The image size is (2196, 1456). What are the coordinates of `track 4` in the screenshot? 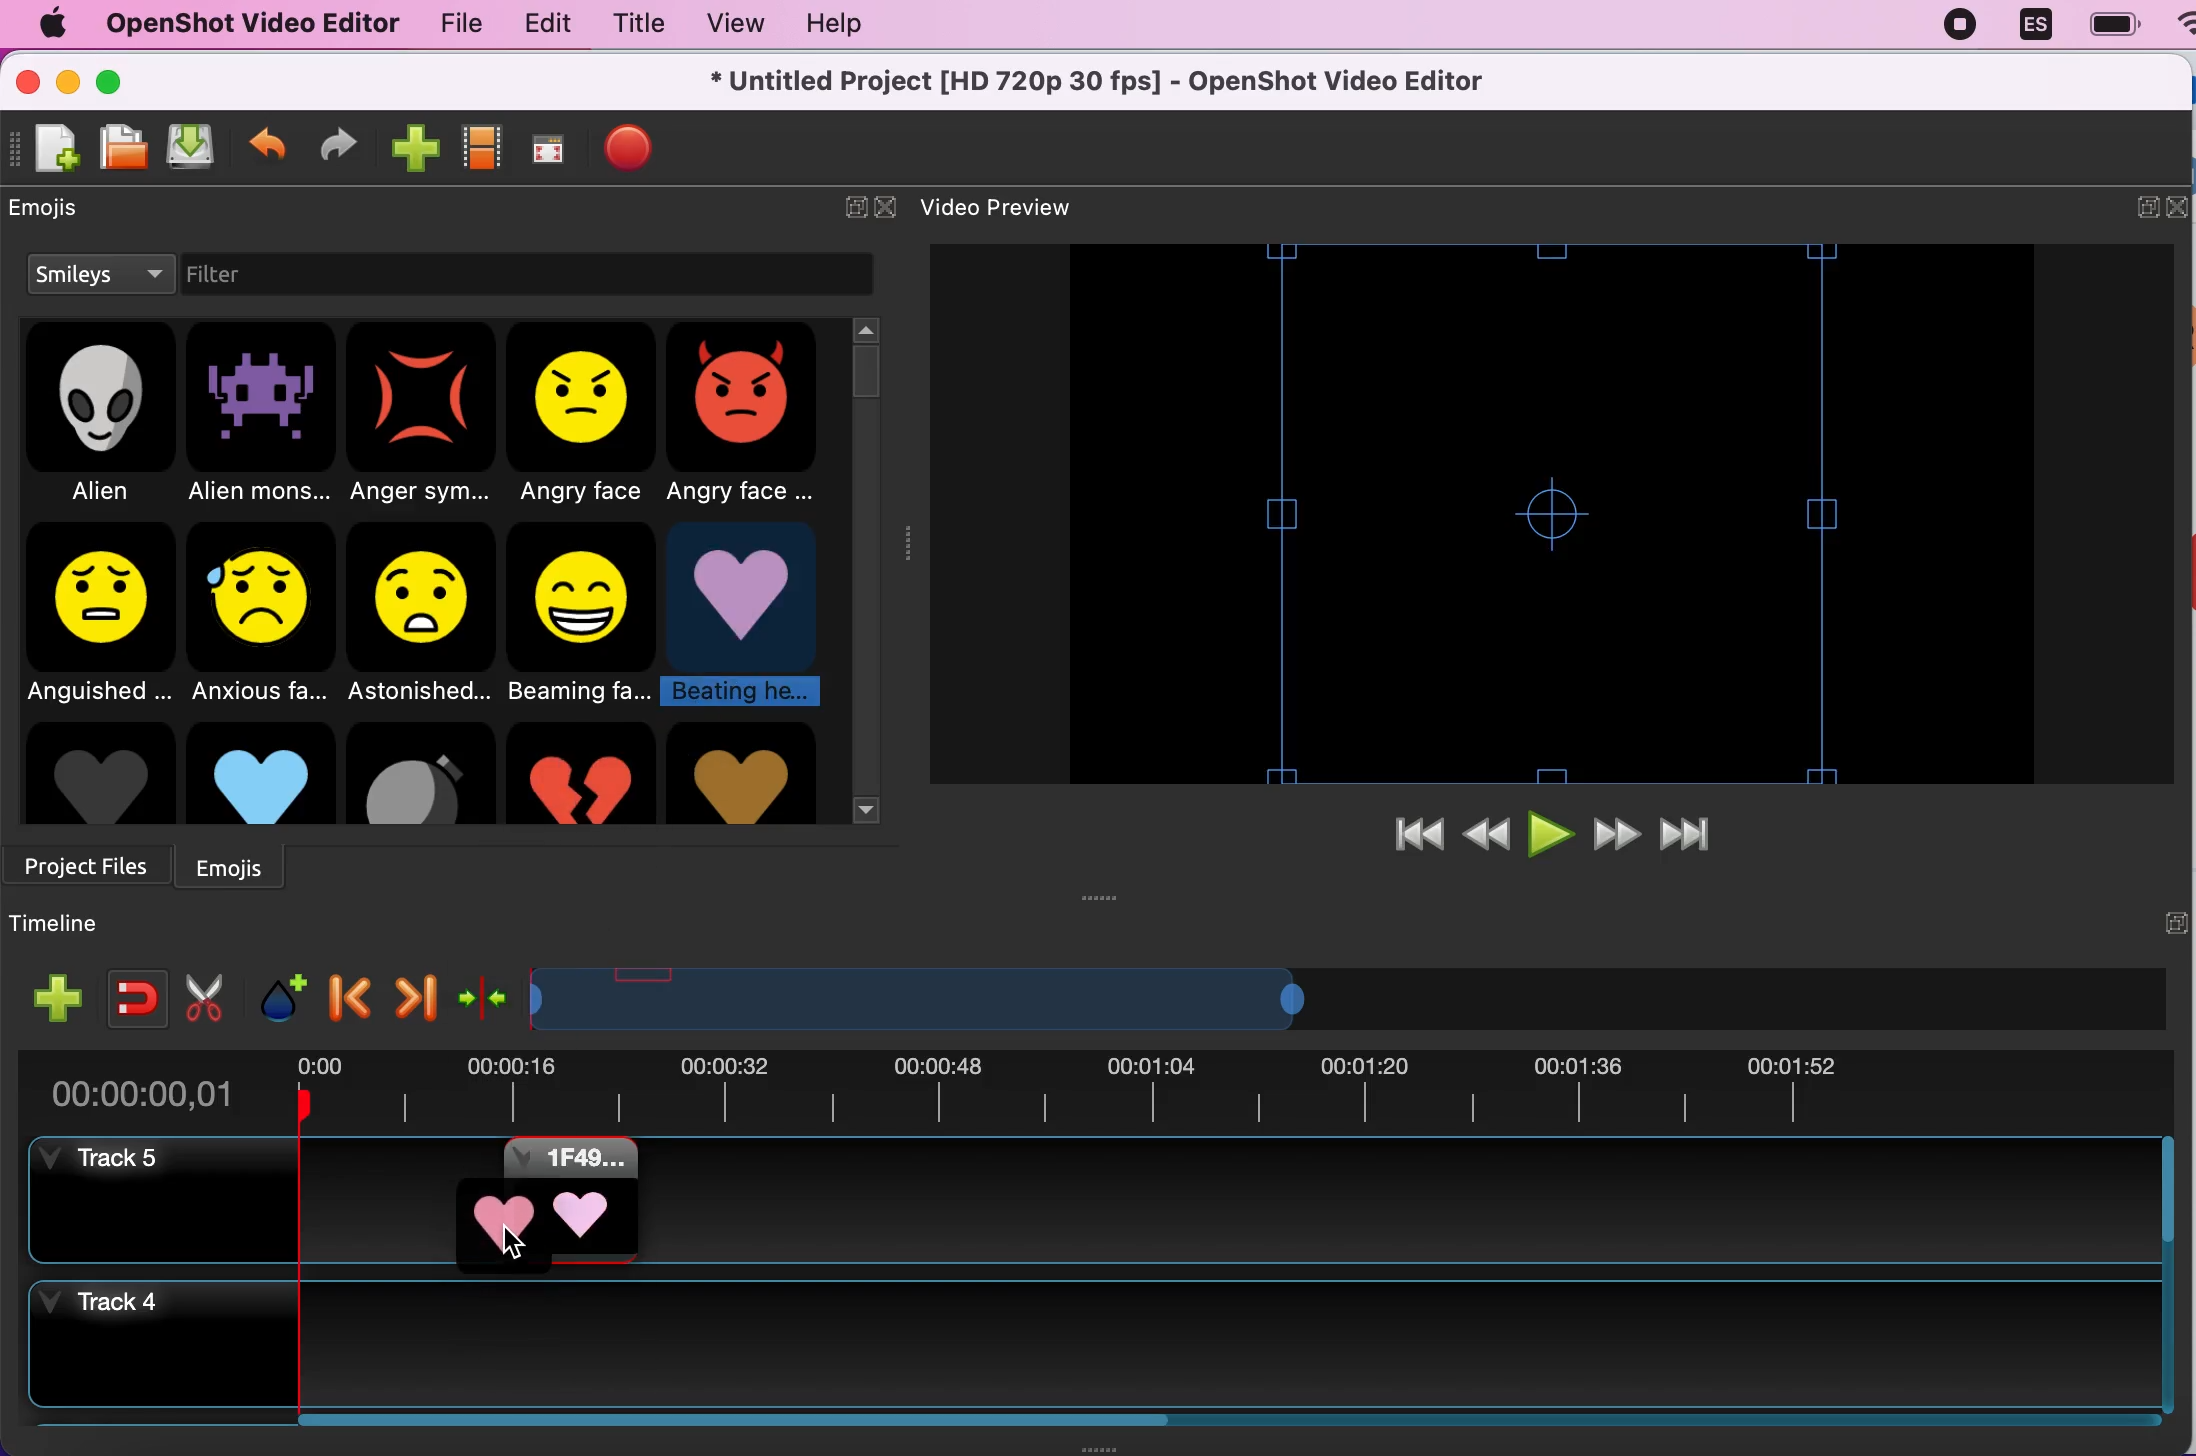 It's located at (1091, 1344).